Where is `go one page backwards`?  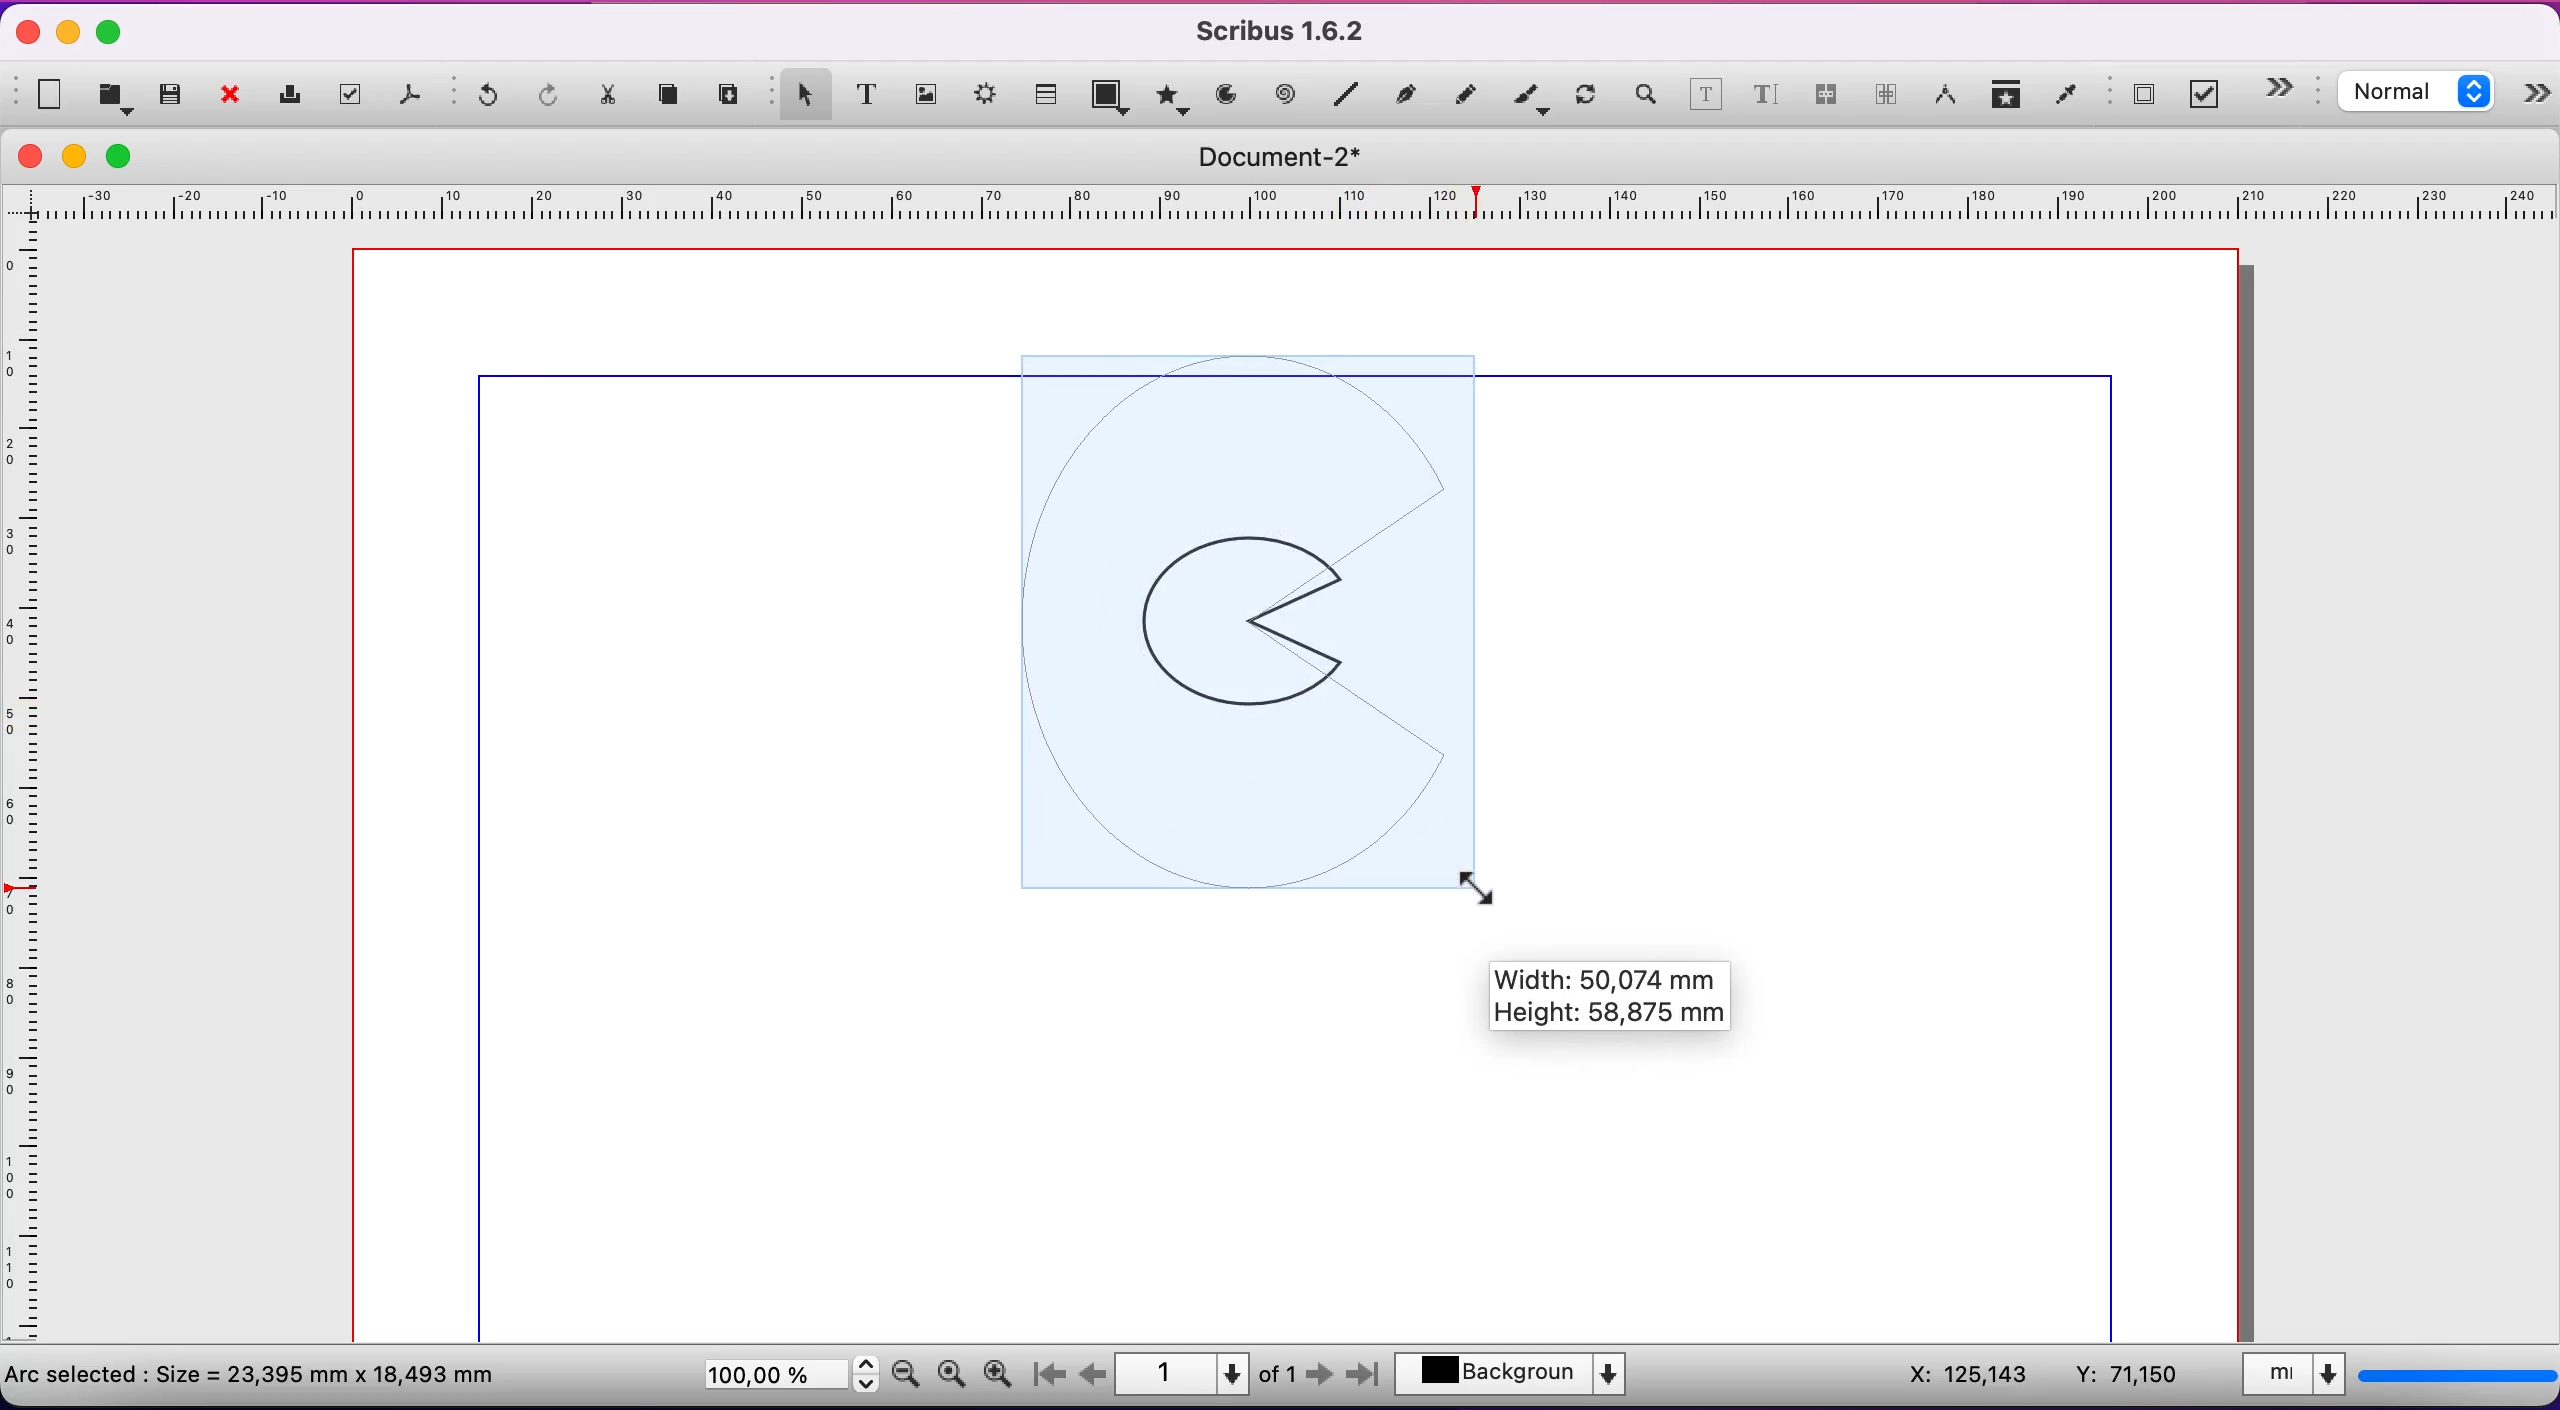
go one page backwards is located at coordinates (1093, 1374).